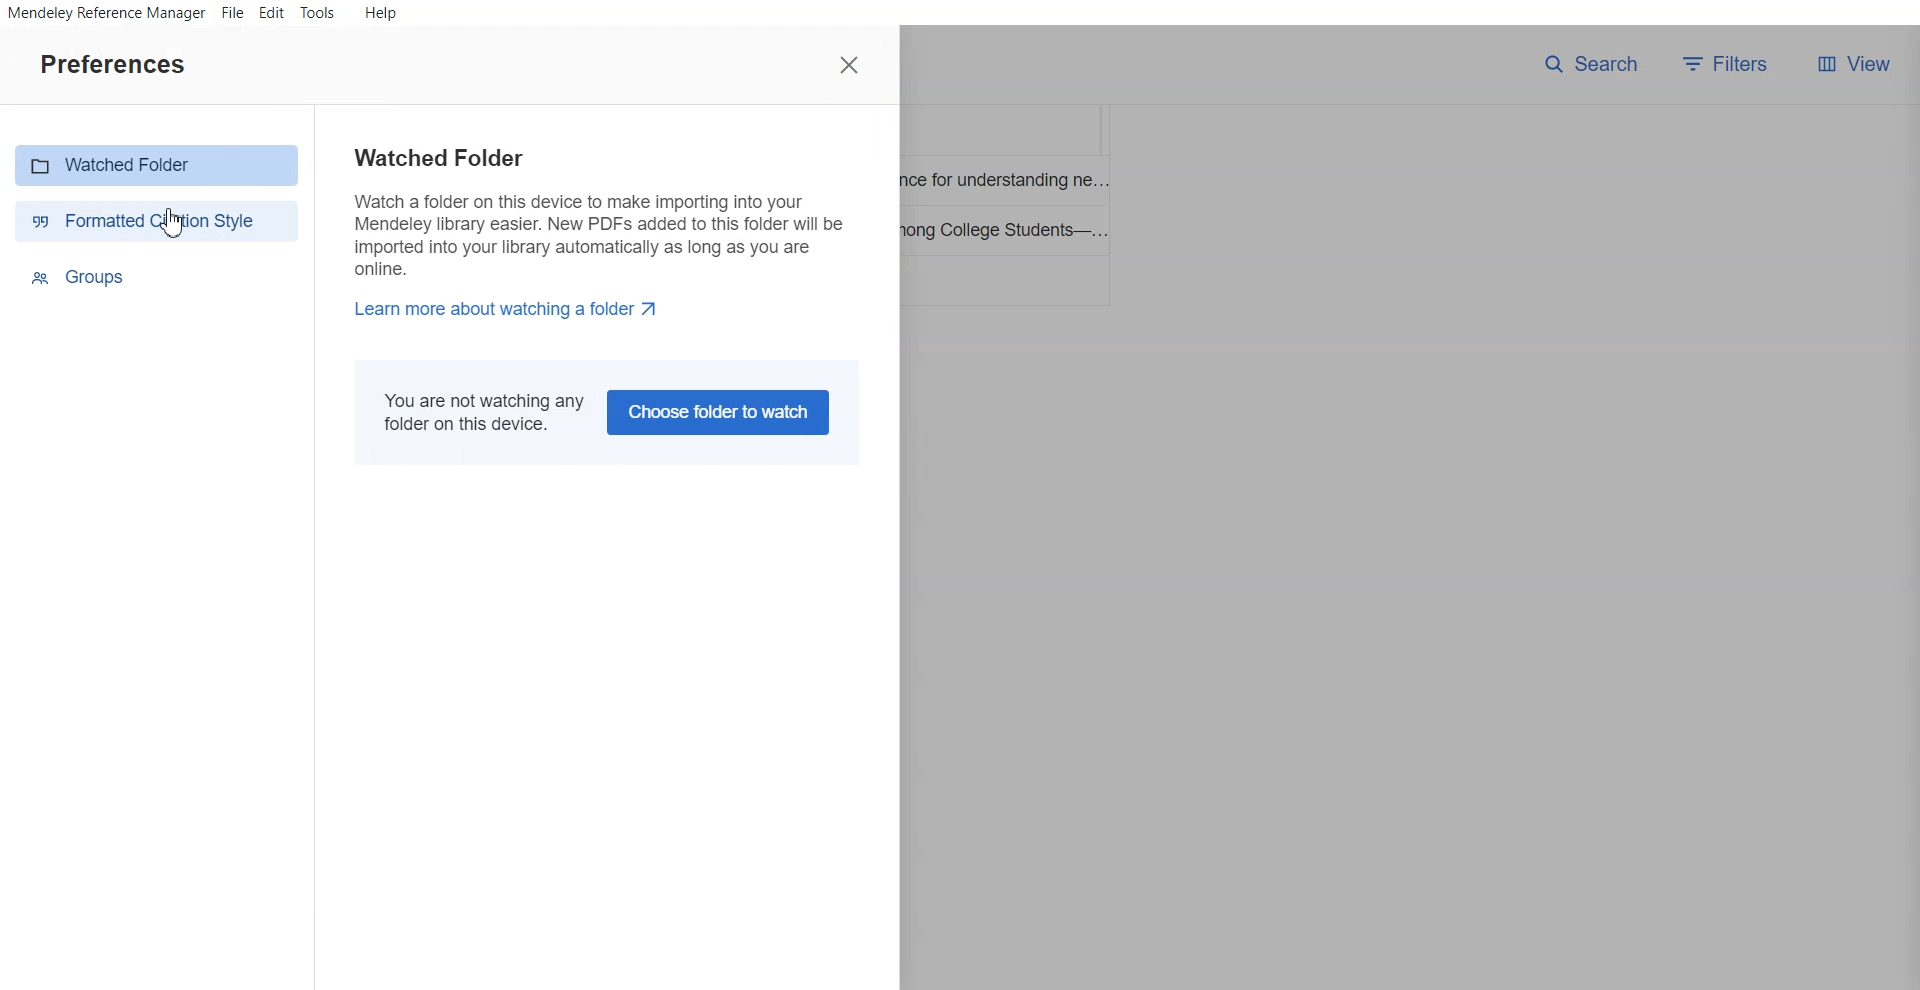  Describe the element at coordinates (157, 165) in the screenshot. I see `Watched Folder` at that location.